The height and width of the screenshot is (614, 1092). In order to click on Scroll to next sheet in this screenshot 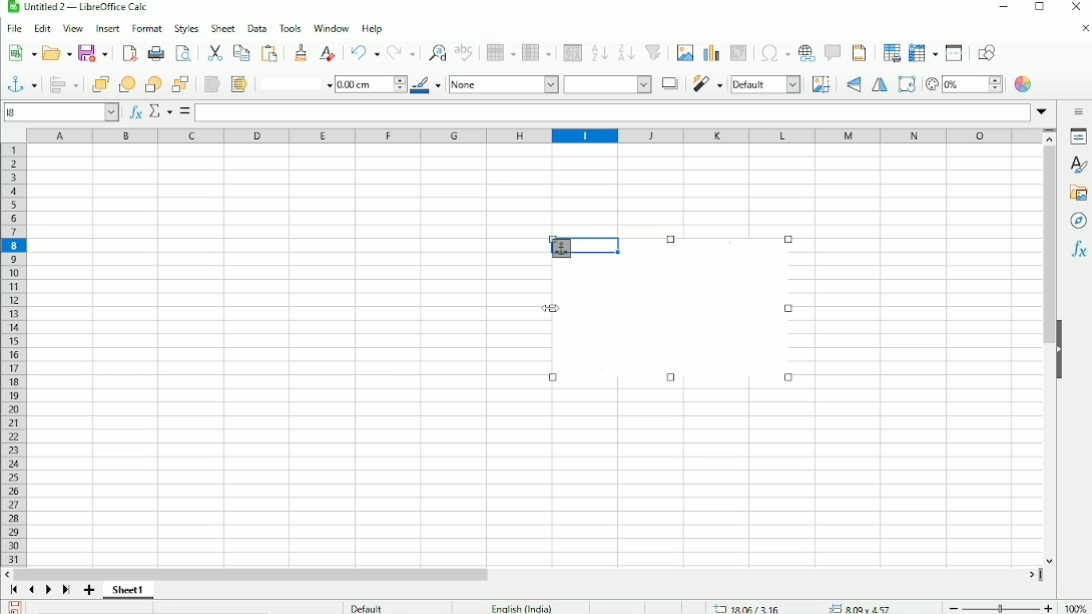, I will do `click(48, 591)`.